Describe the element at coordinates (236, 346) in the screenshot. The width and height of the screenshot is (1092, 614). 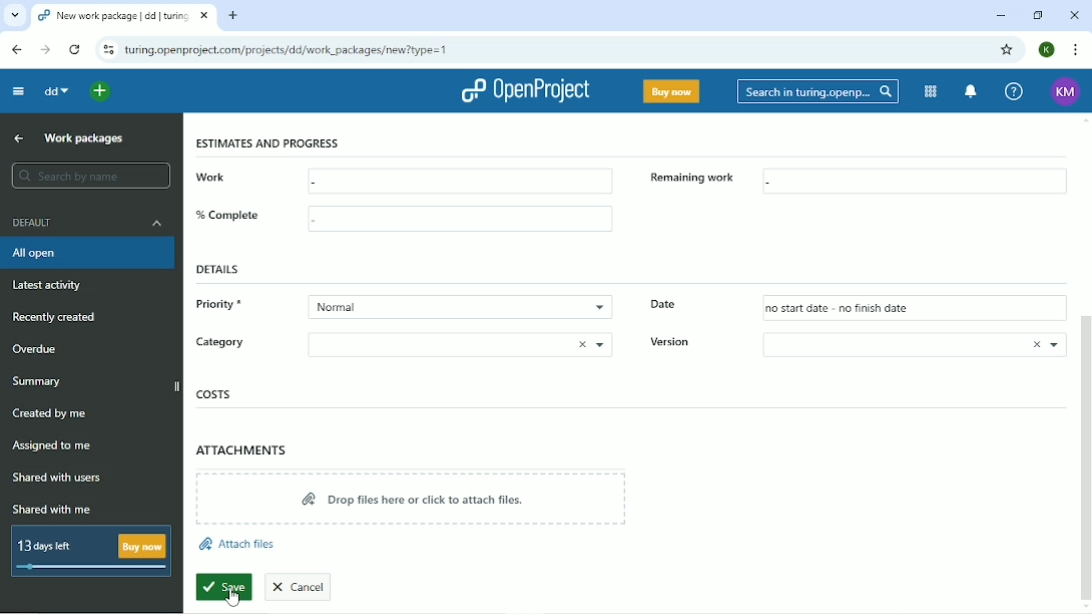
I see `Category` at that location.